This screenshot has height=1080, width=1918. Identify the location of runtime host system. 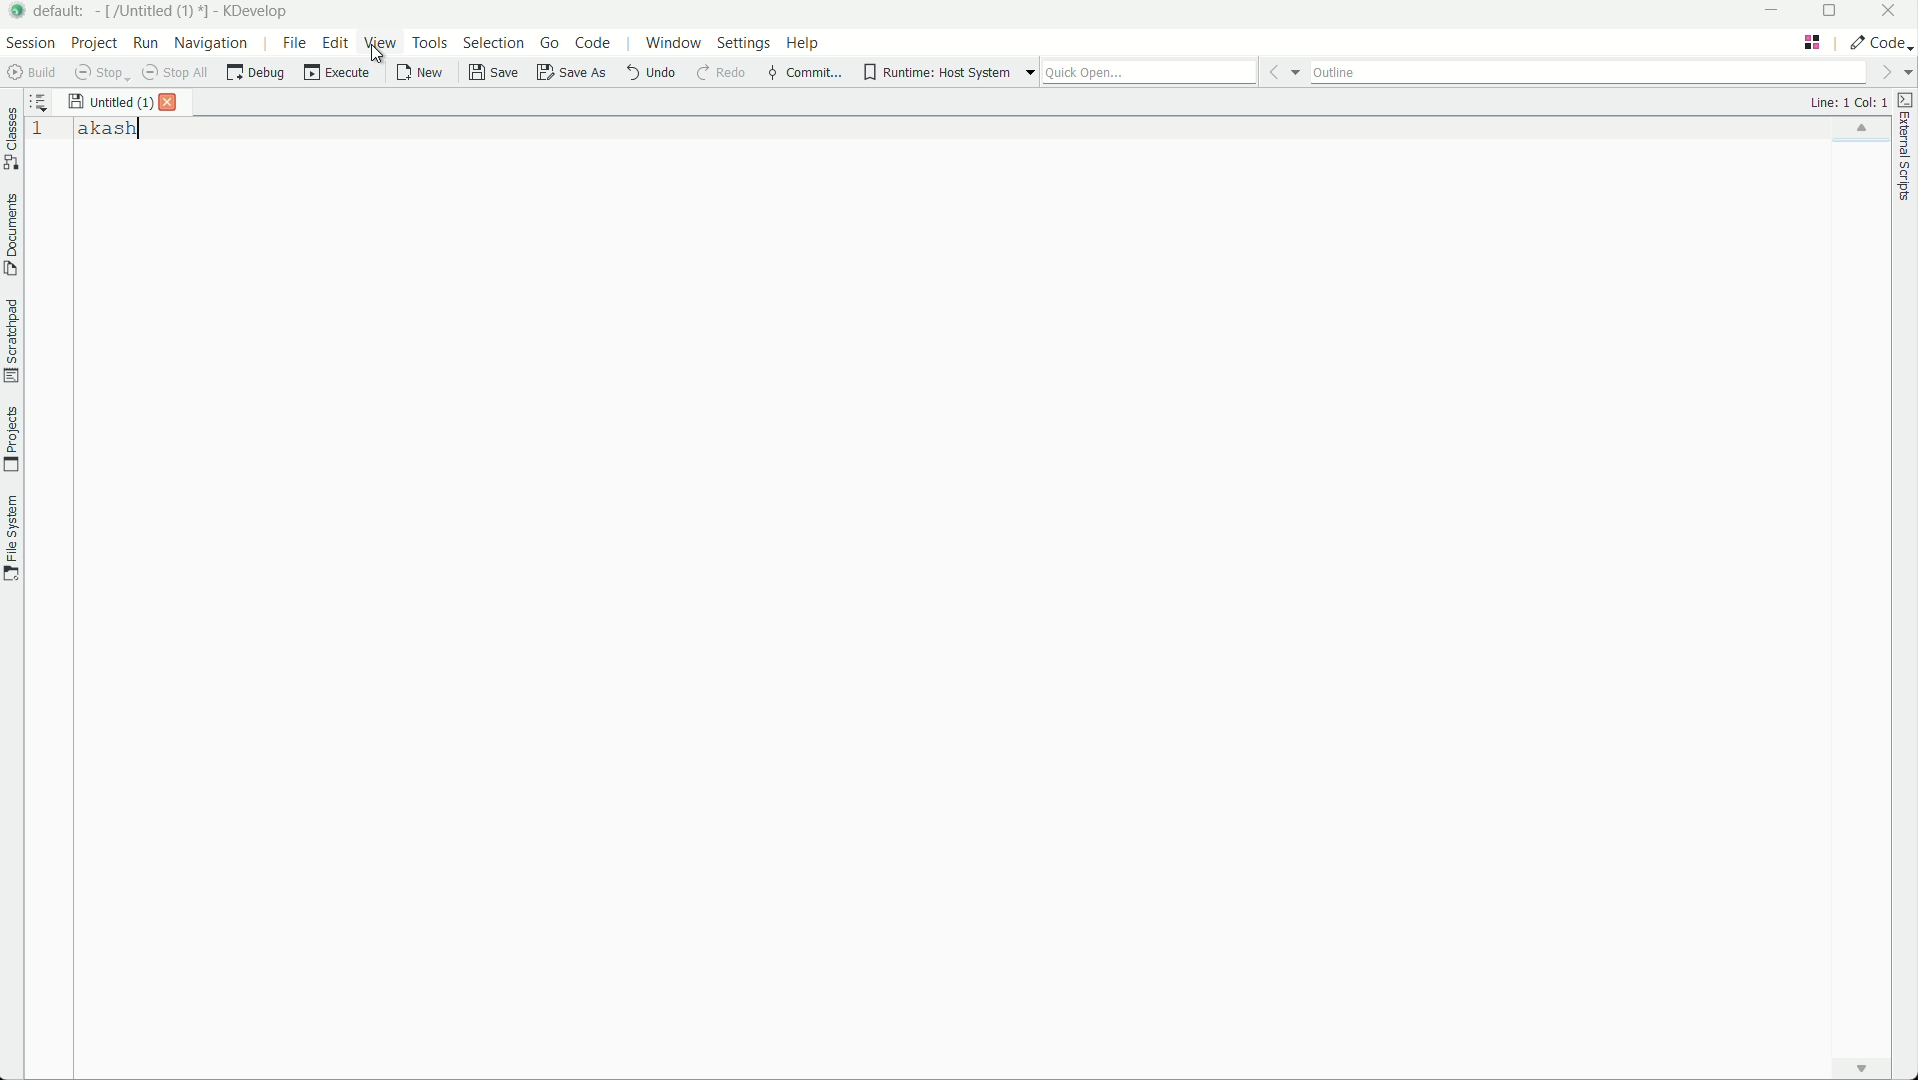
(937, 75).